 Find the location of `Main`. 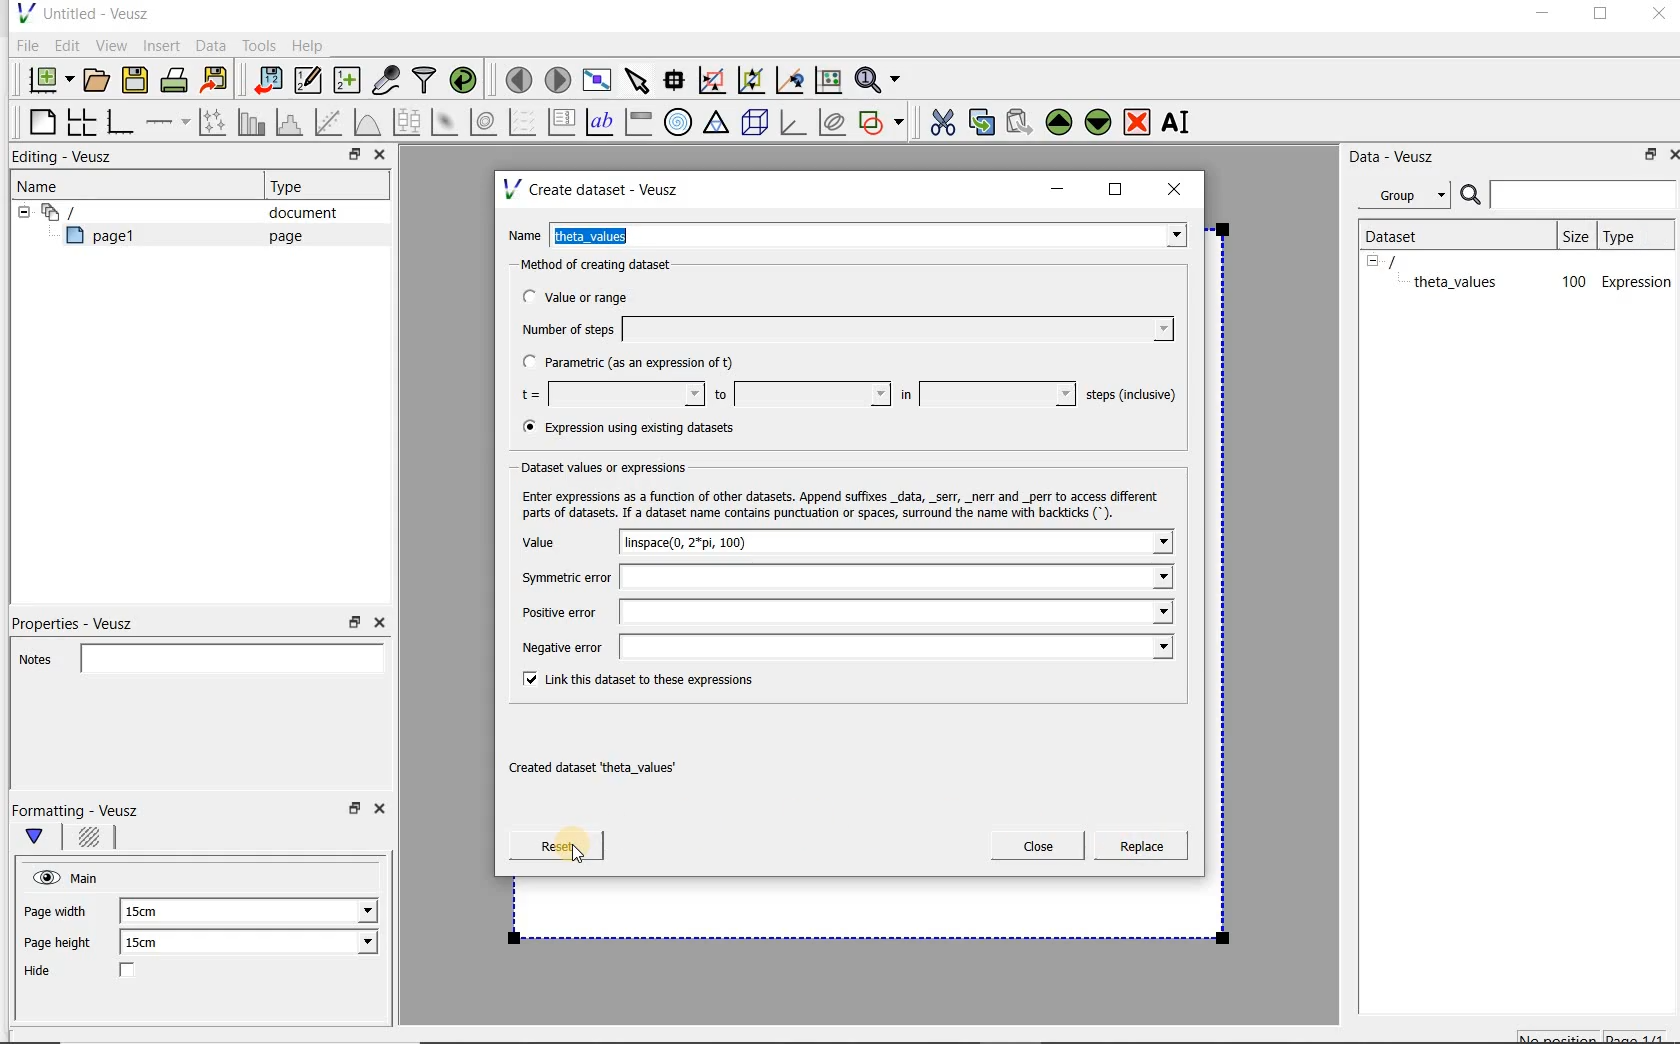

Main is located at coordinates (88, 876).